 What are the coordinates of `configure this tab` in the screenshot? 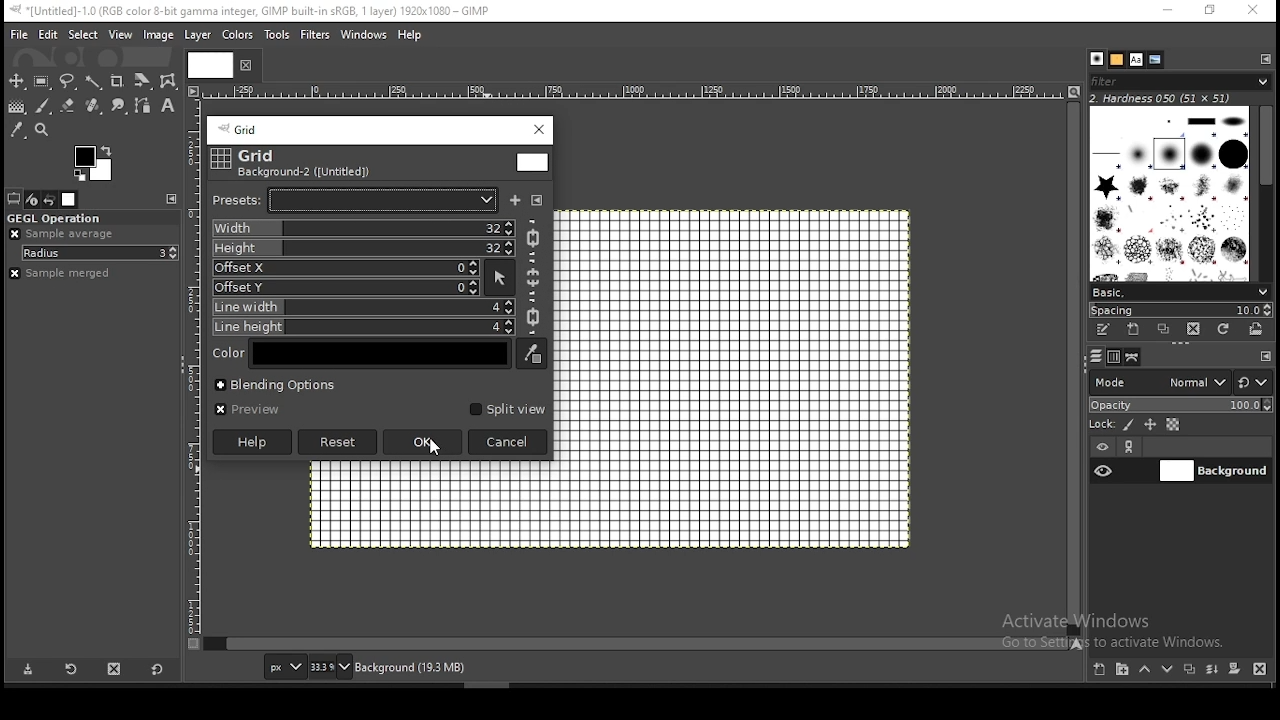 It's located at (537, 199).